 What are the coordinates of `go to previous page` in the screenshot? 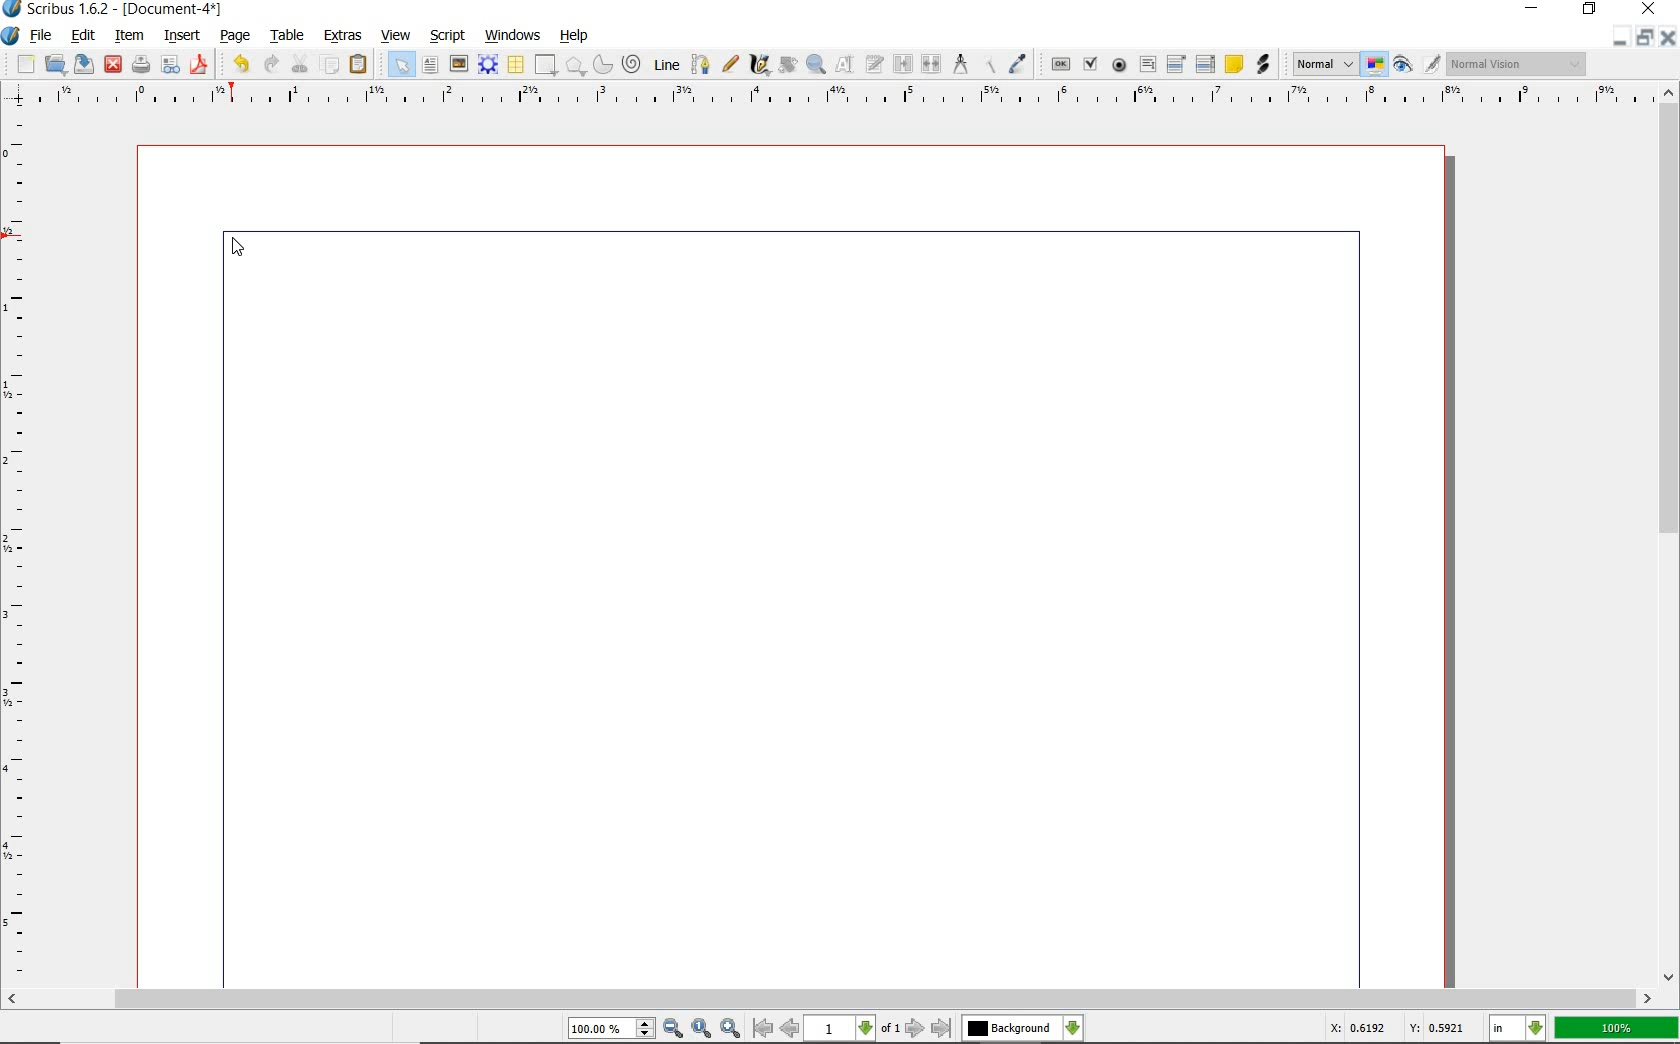 It's located at (791, 1029).